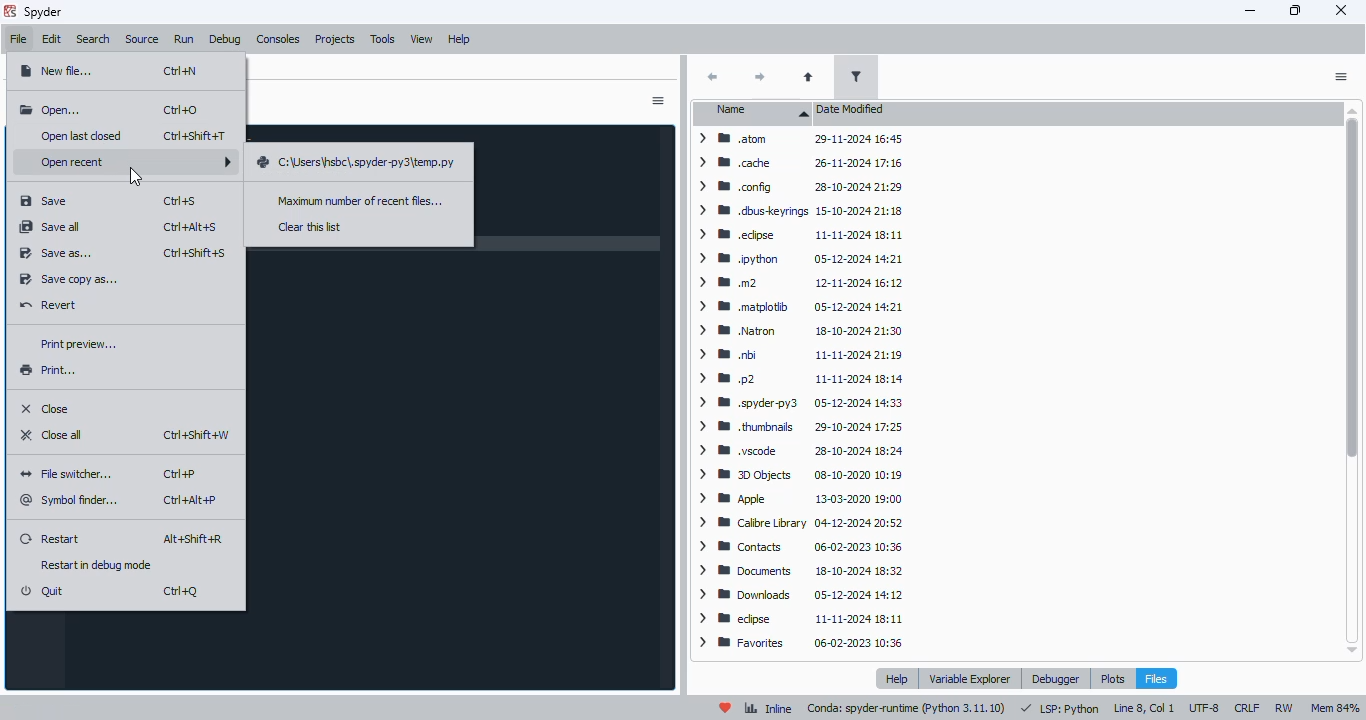 Image resolution: width=1366 pixels, height=720 pixels. I want to click on print, so click(48, 370).